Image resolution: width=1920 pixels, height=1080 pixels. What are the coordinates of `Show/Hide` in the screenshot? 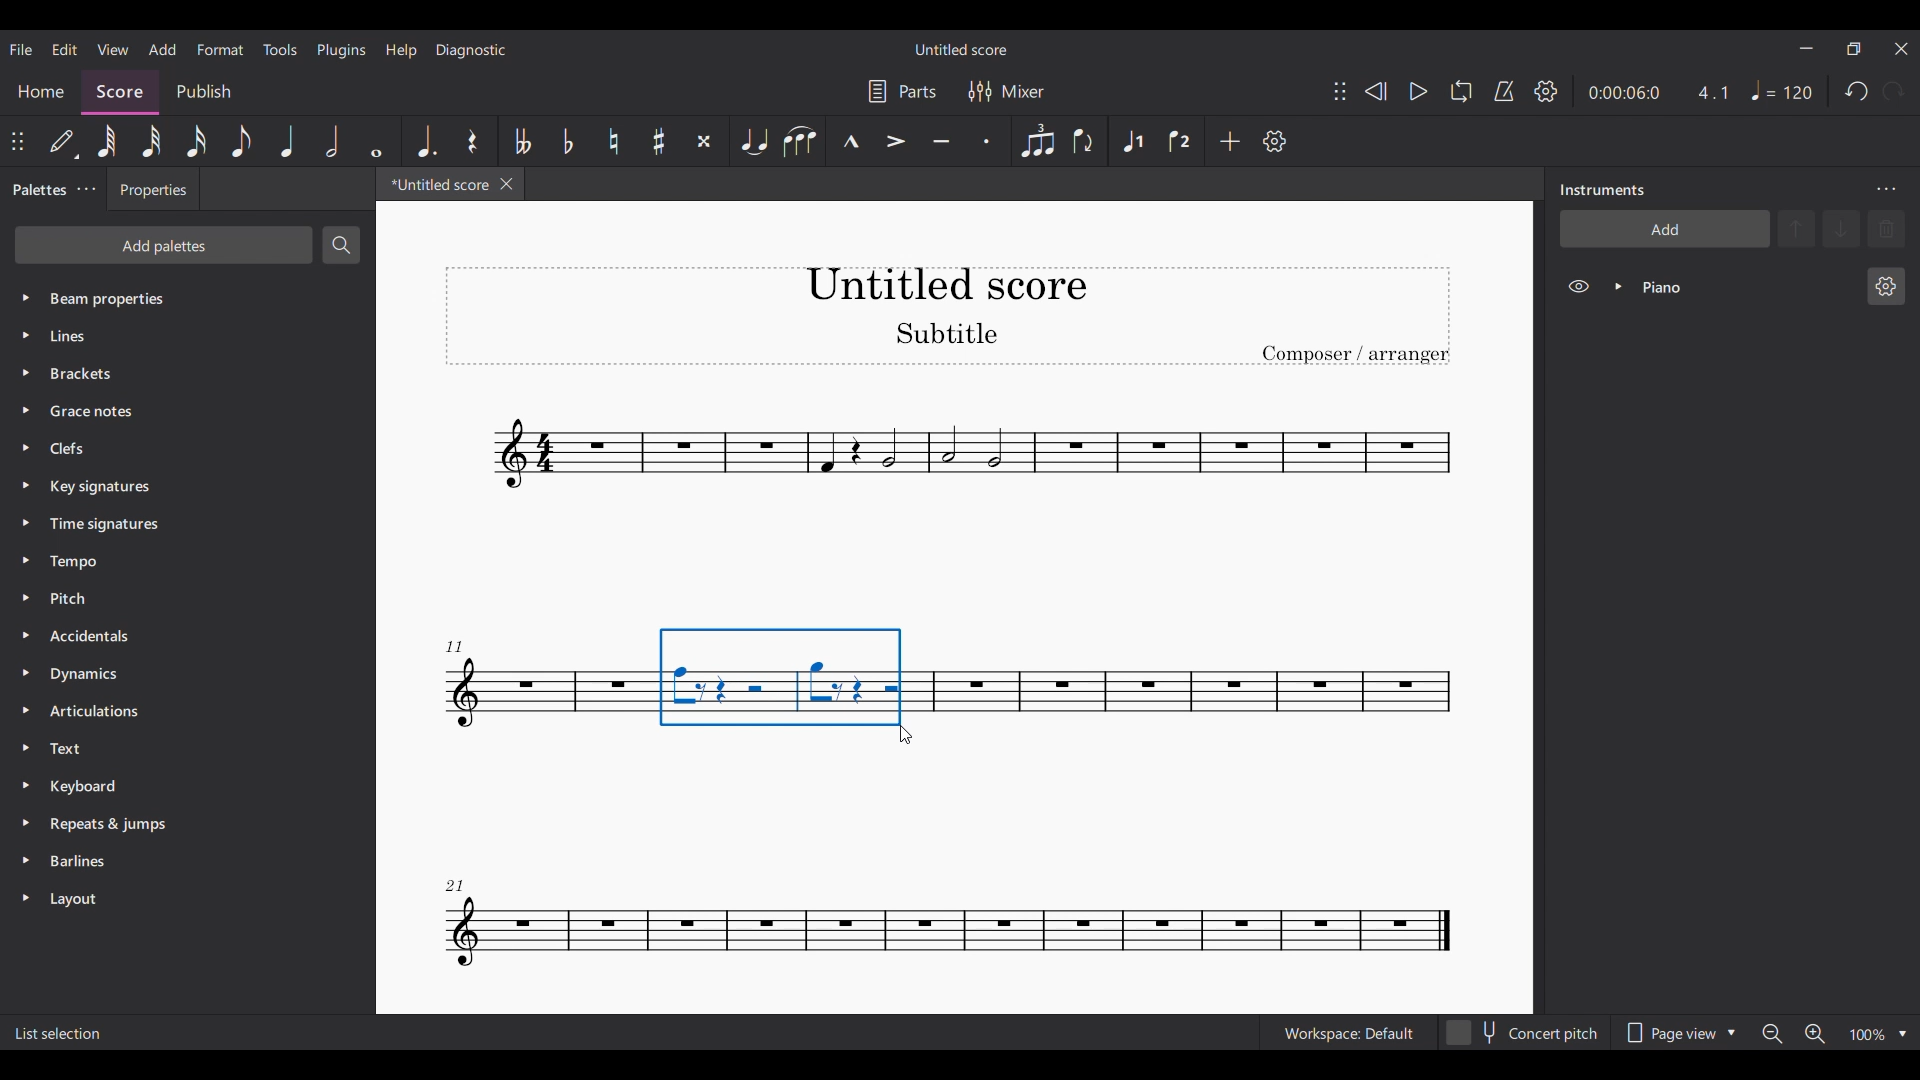 It's located at (1578, 287).